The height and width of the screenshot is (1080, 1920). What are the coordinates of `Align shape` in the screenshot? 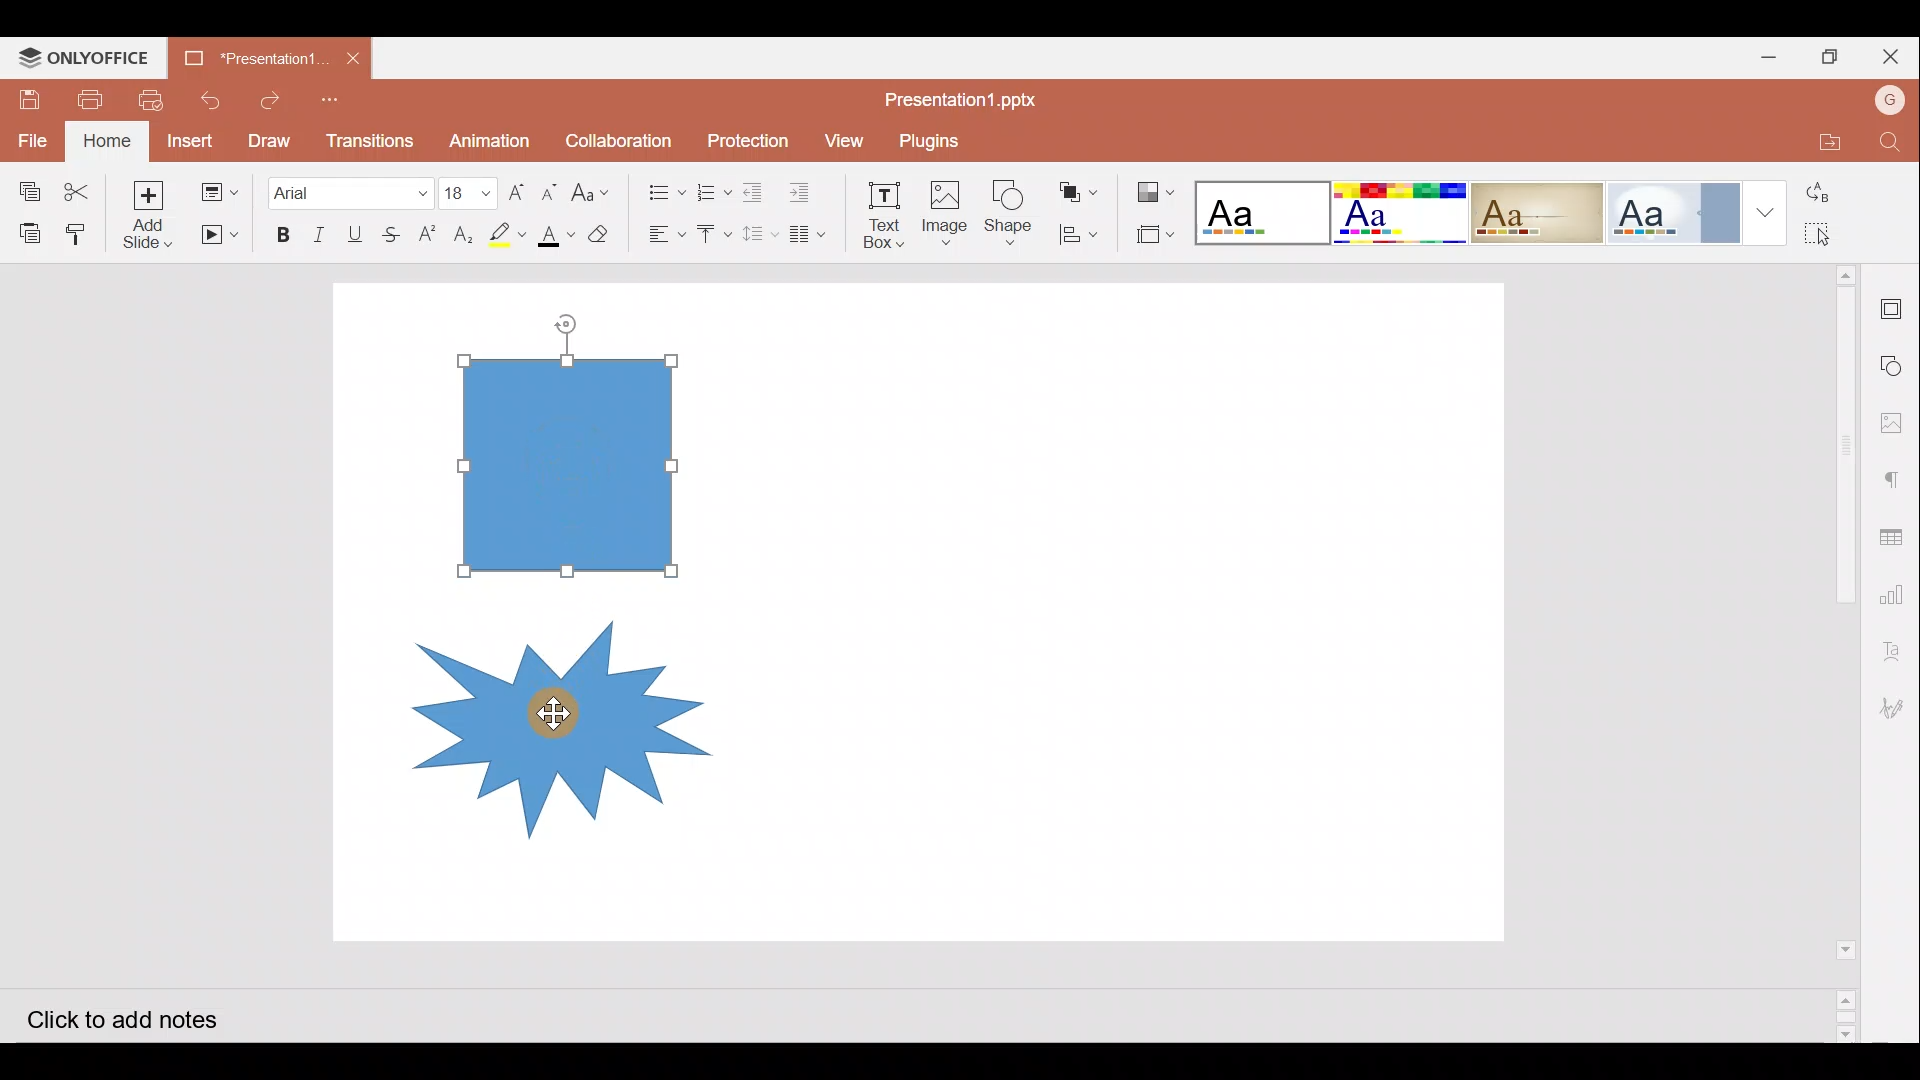 It's located at (1082, 234).